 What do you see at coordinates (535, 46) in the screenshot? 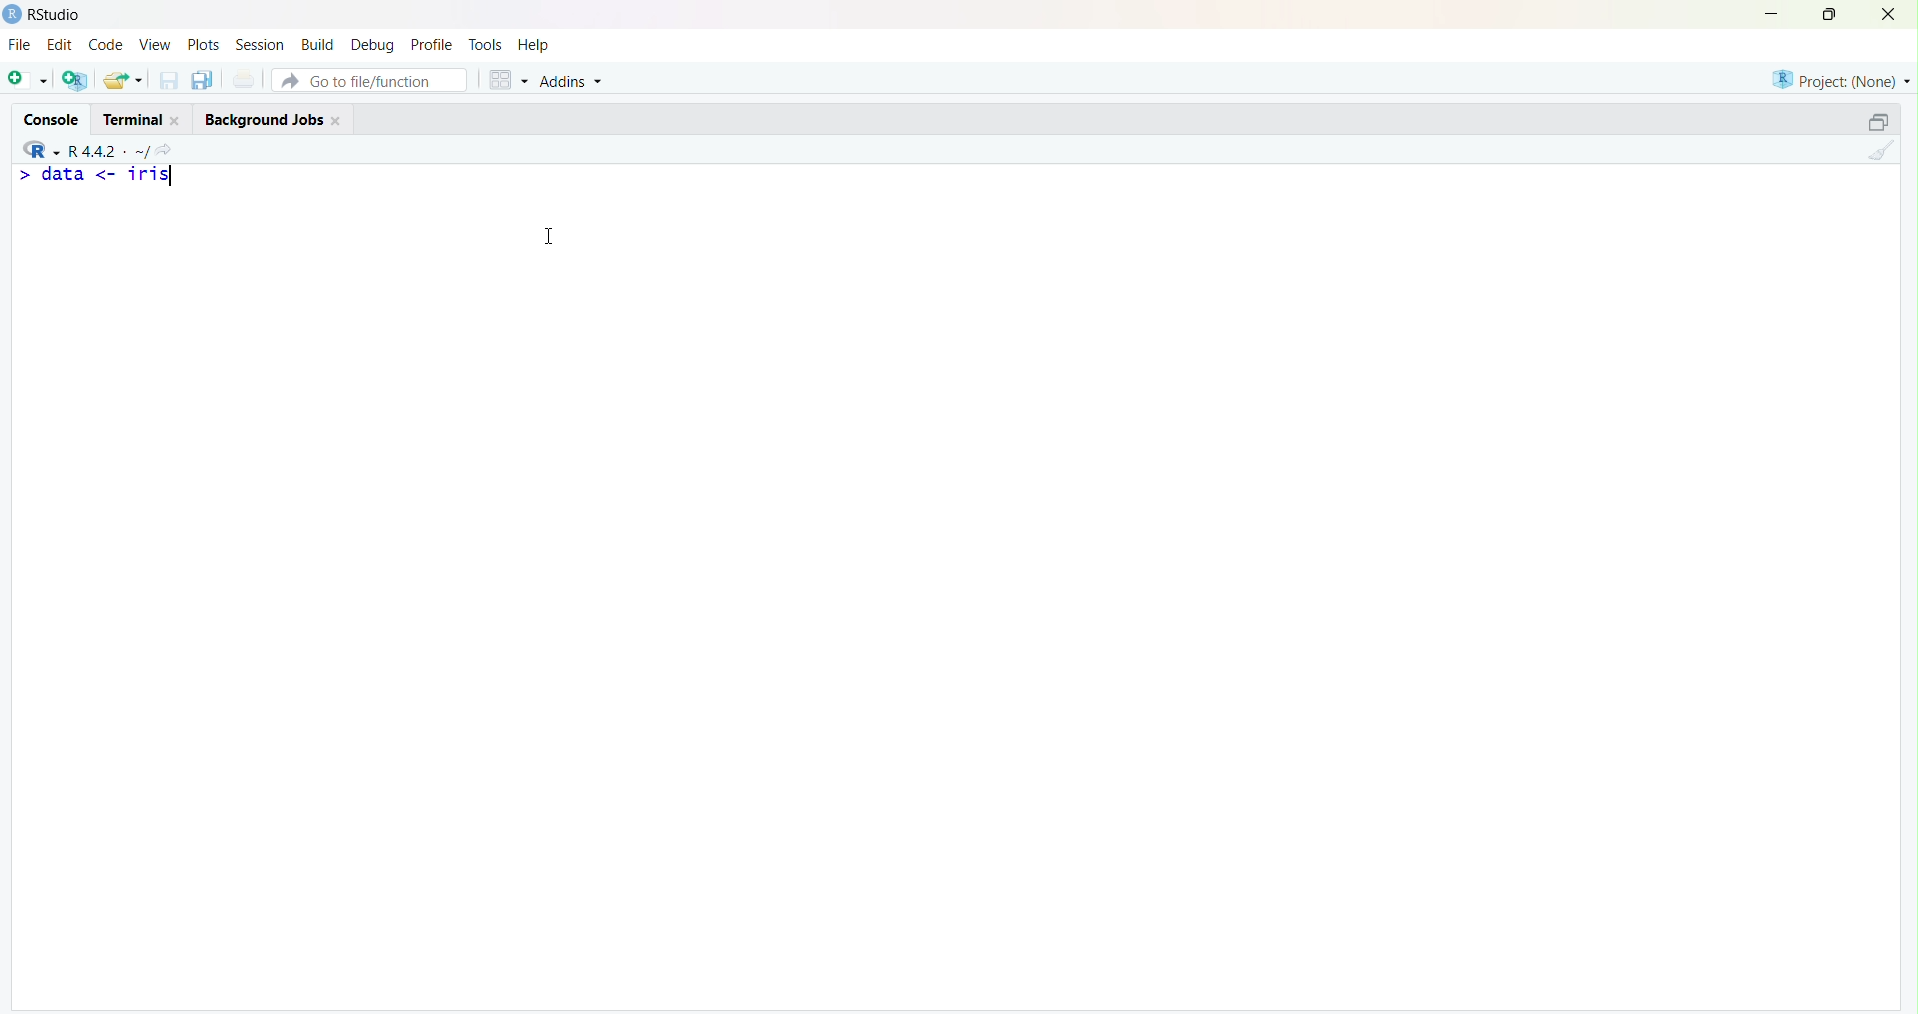
I see `Help` at bounding box center [535, 46].